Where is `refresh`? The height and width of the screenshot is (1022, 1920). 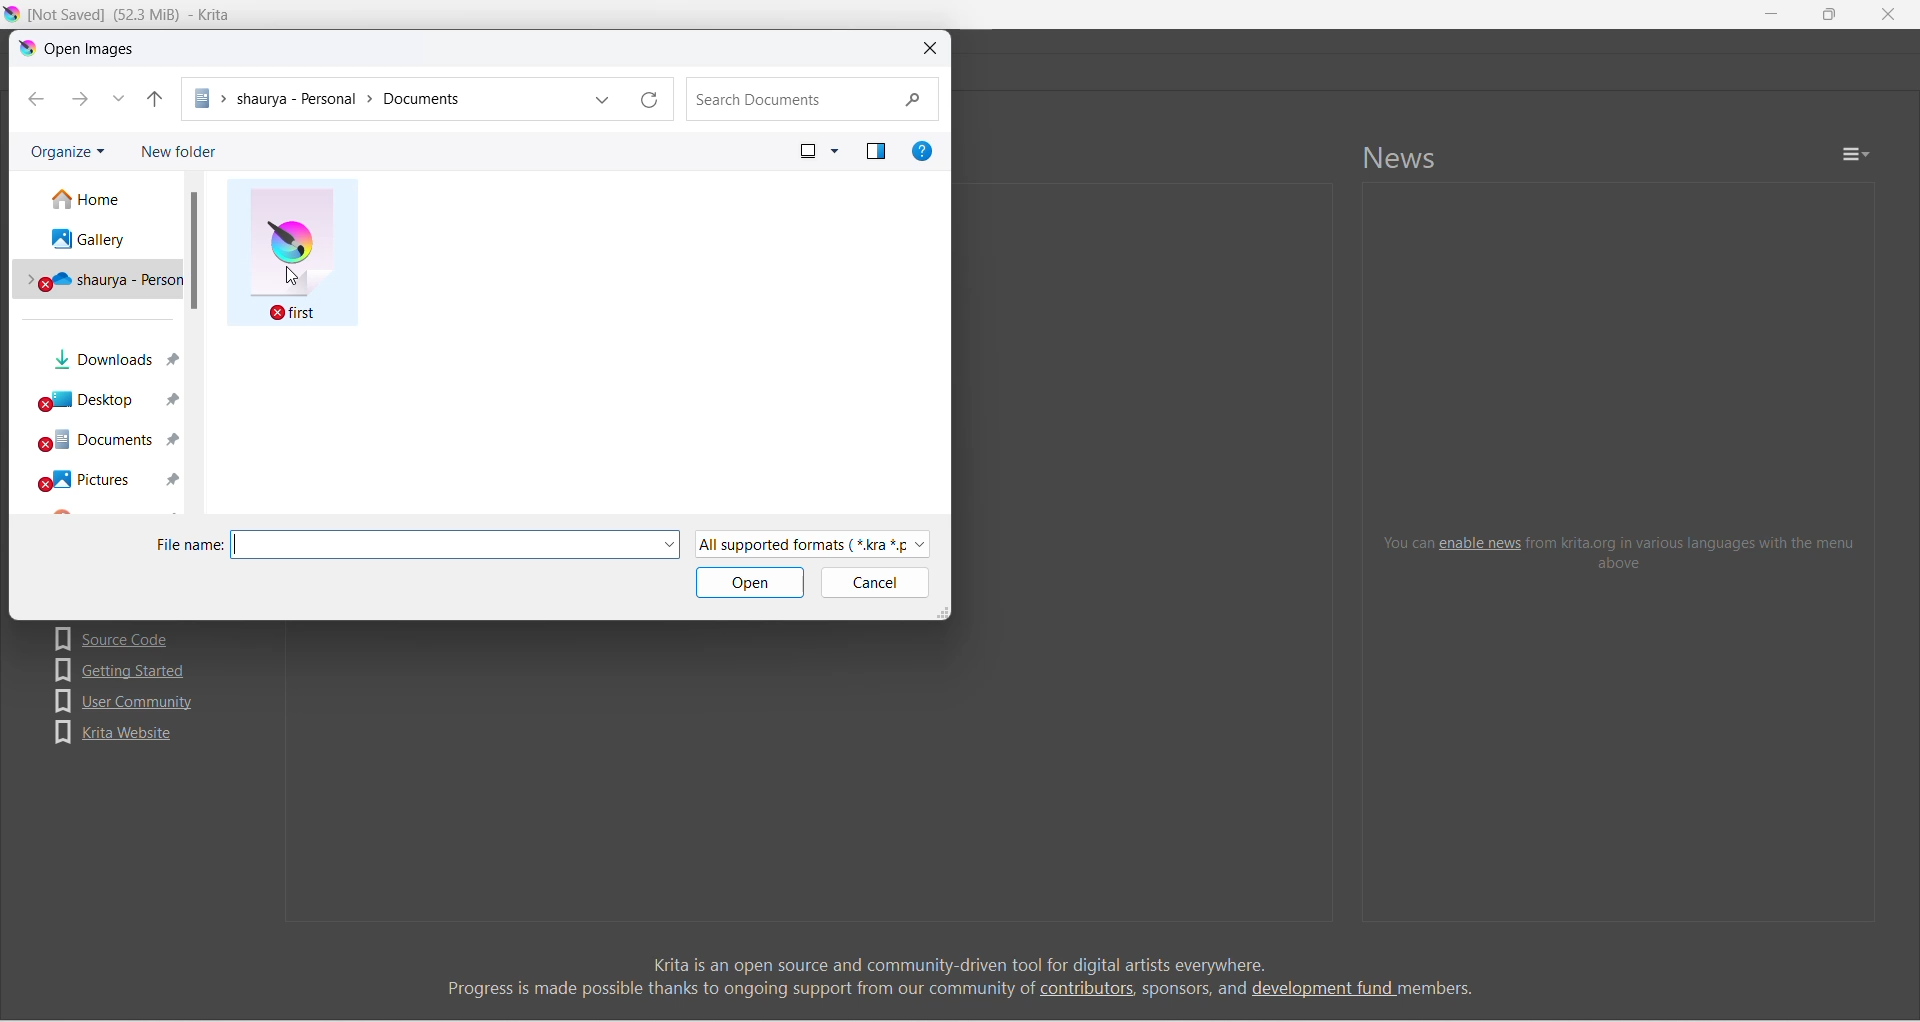
refresh is located at coordinates (651, 99).